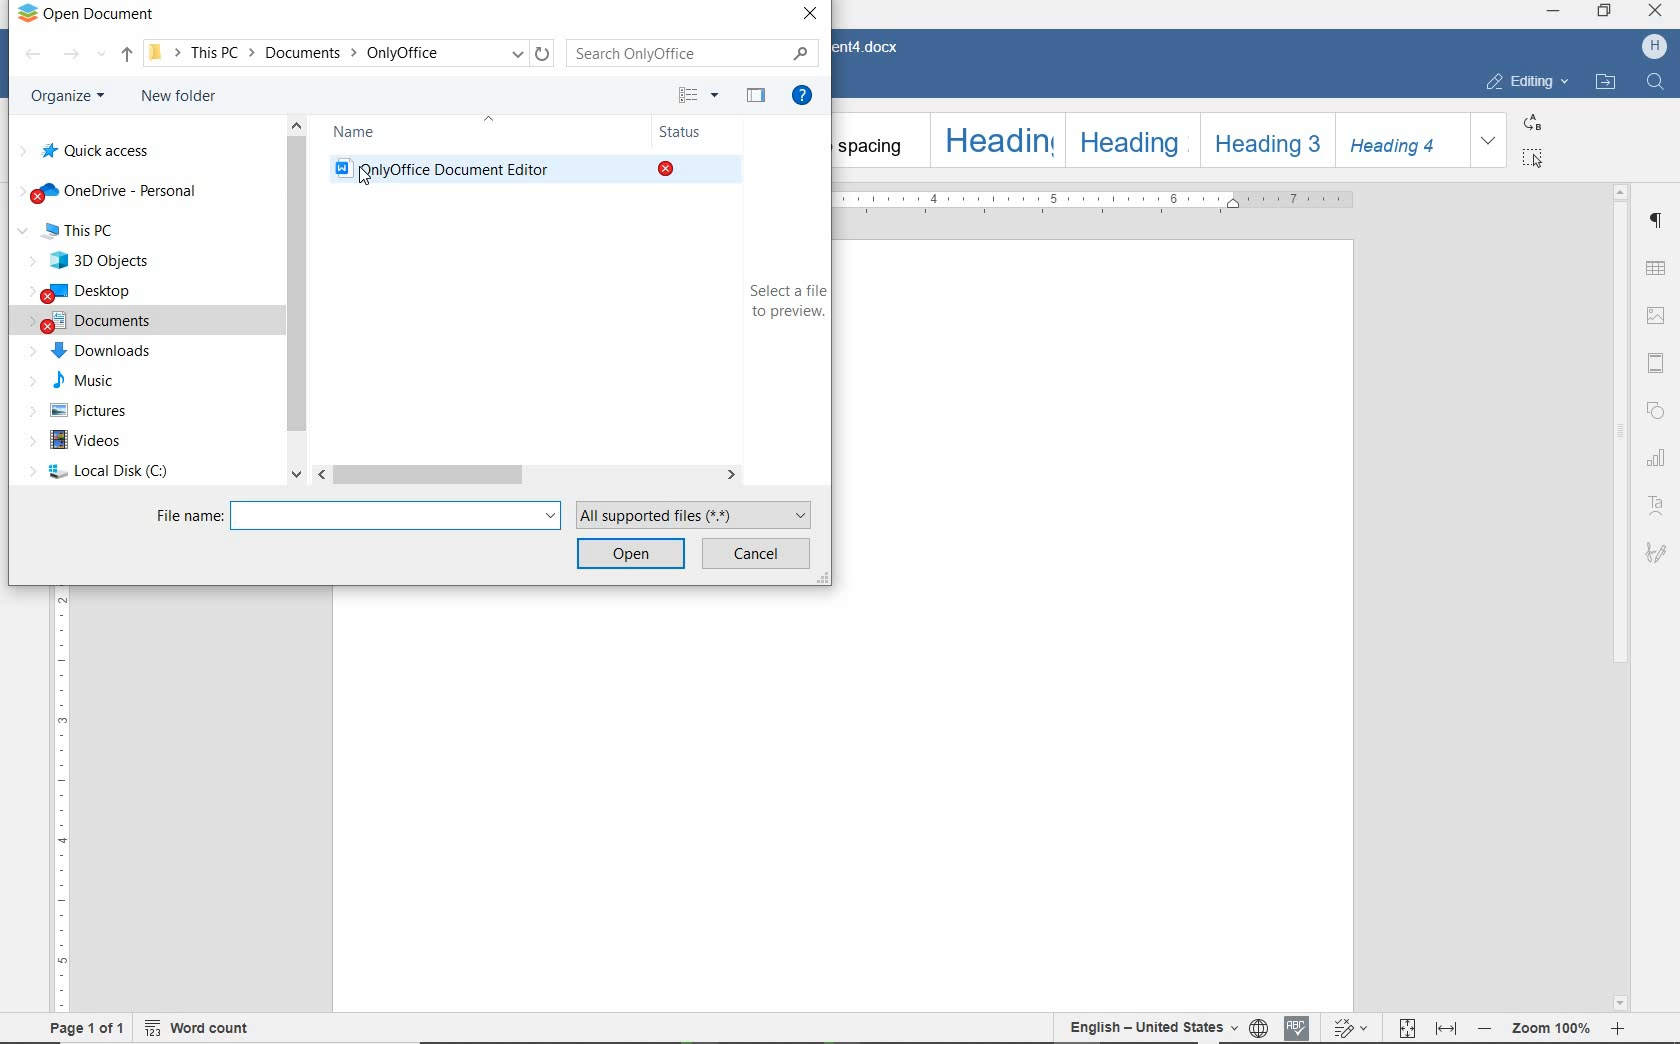 The height and width of the screenshot is (1044, 1680). I want to click on Heading 3, so click(1269, 141).